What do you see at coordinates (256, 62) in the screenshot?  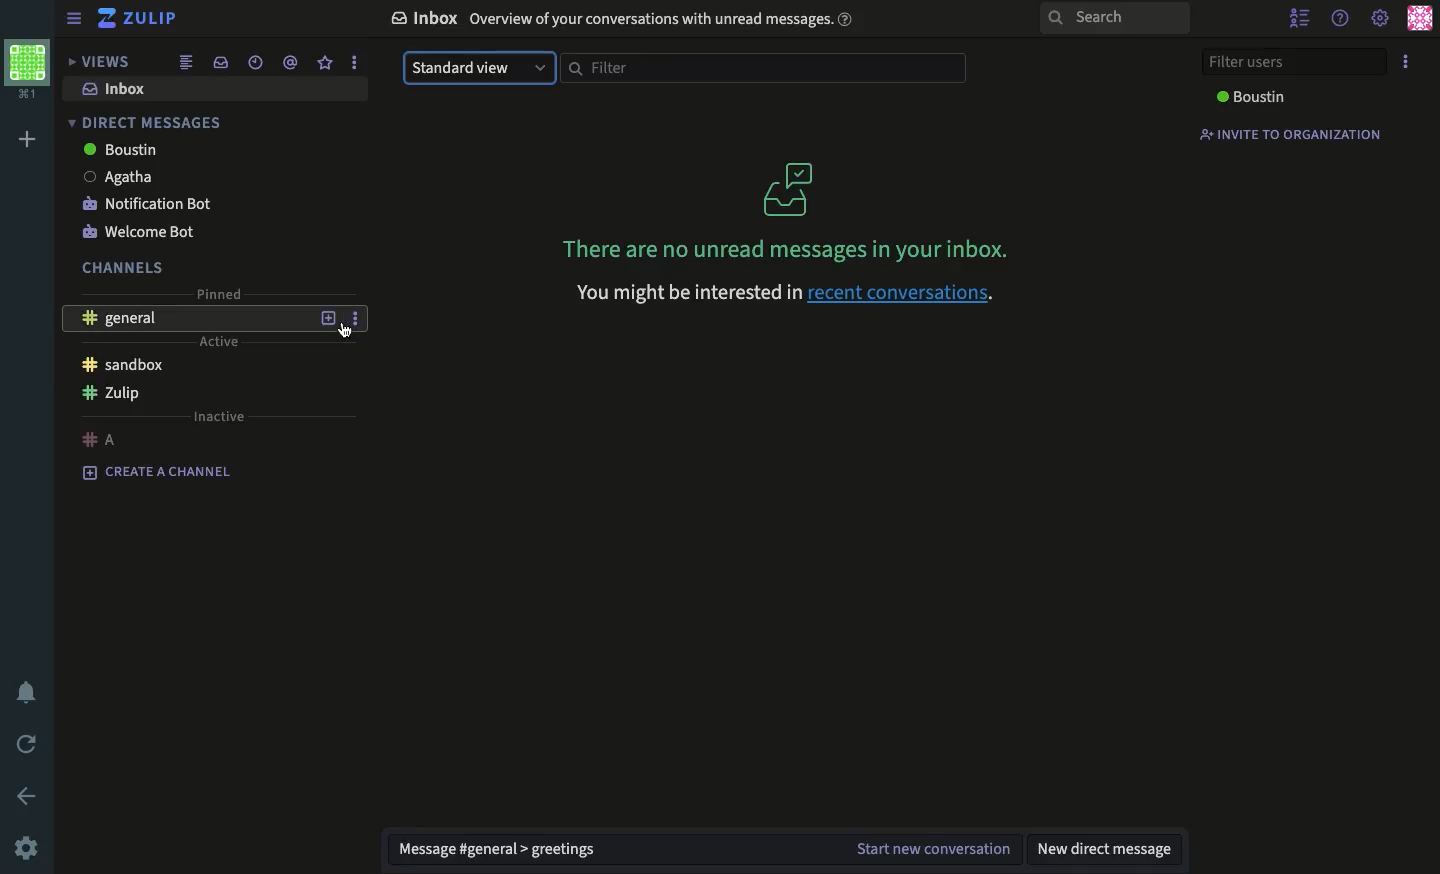 I see `time` at bounding box center [256, 62].